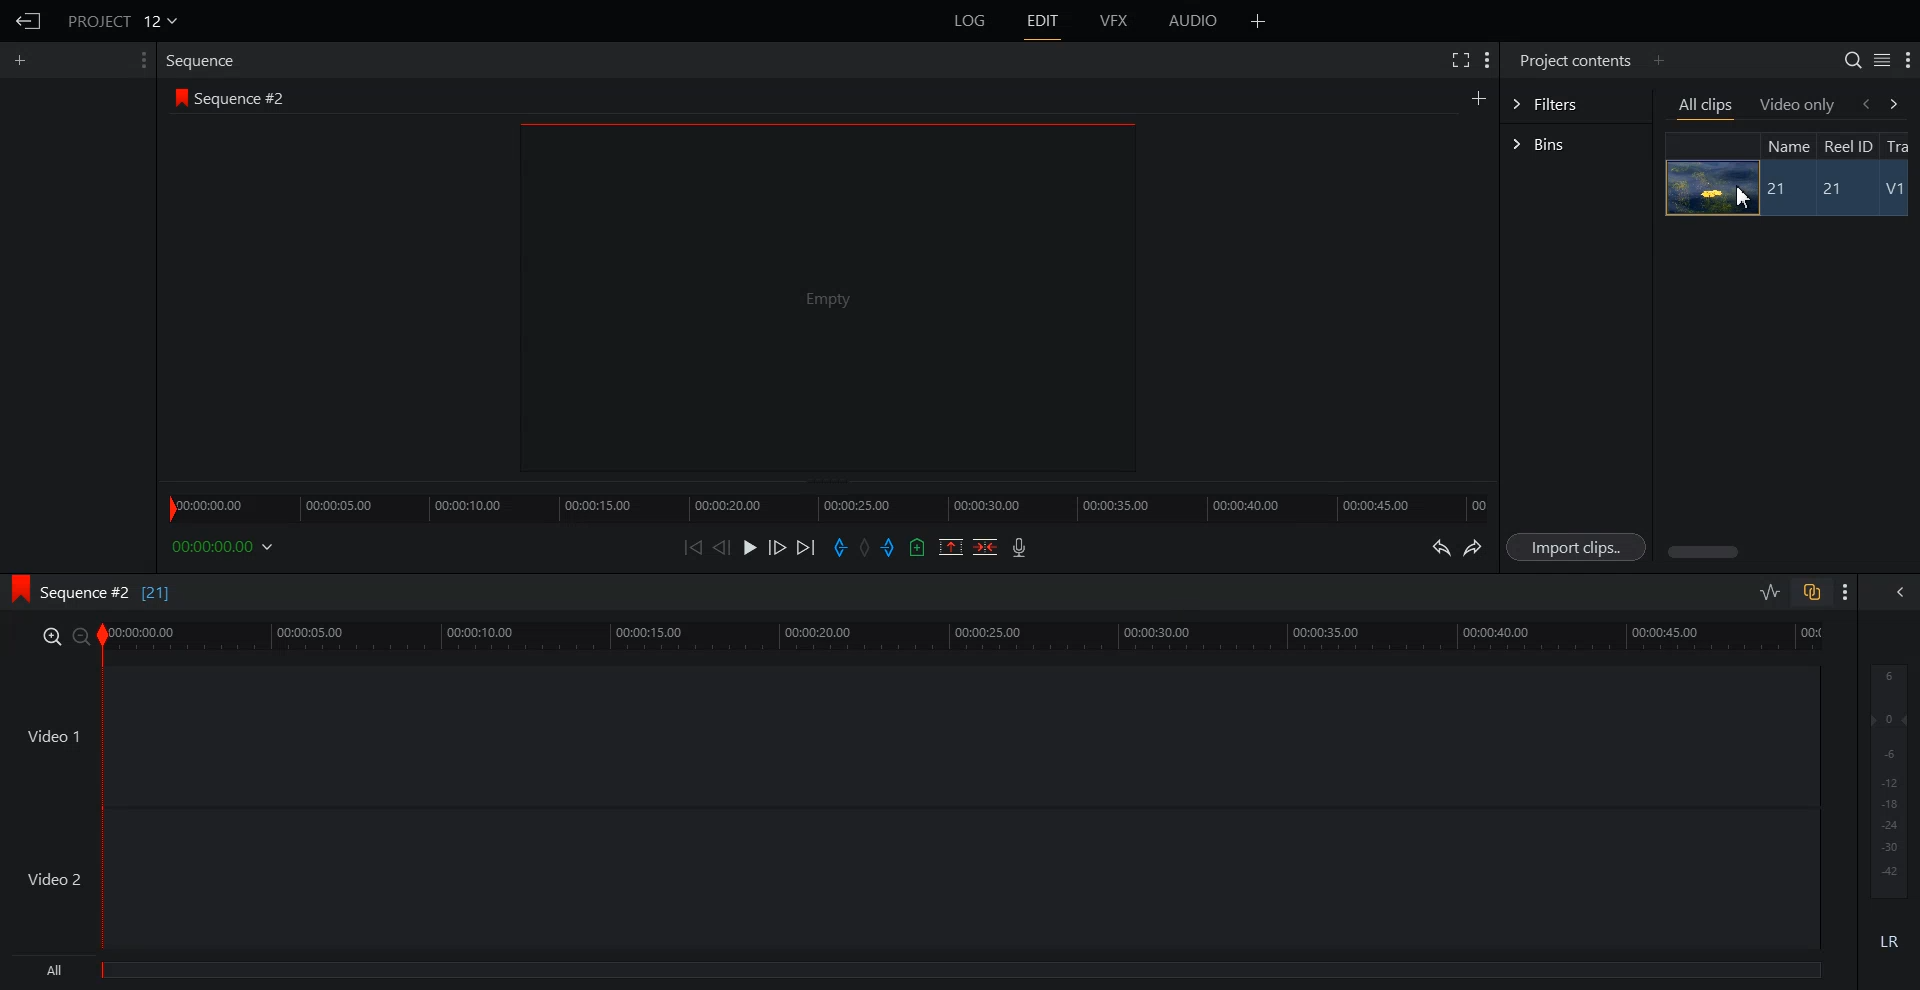 The height and width of the screenshot is (990, 1920). What do you see at coordinates (1898, 103) in the screenshot?
I see `forward` at bounding box center [1898, 103].